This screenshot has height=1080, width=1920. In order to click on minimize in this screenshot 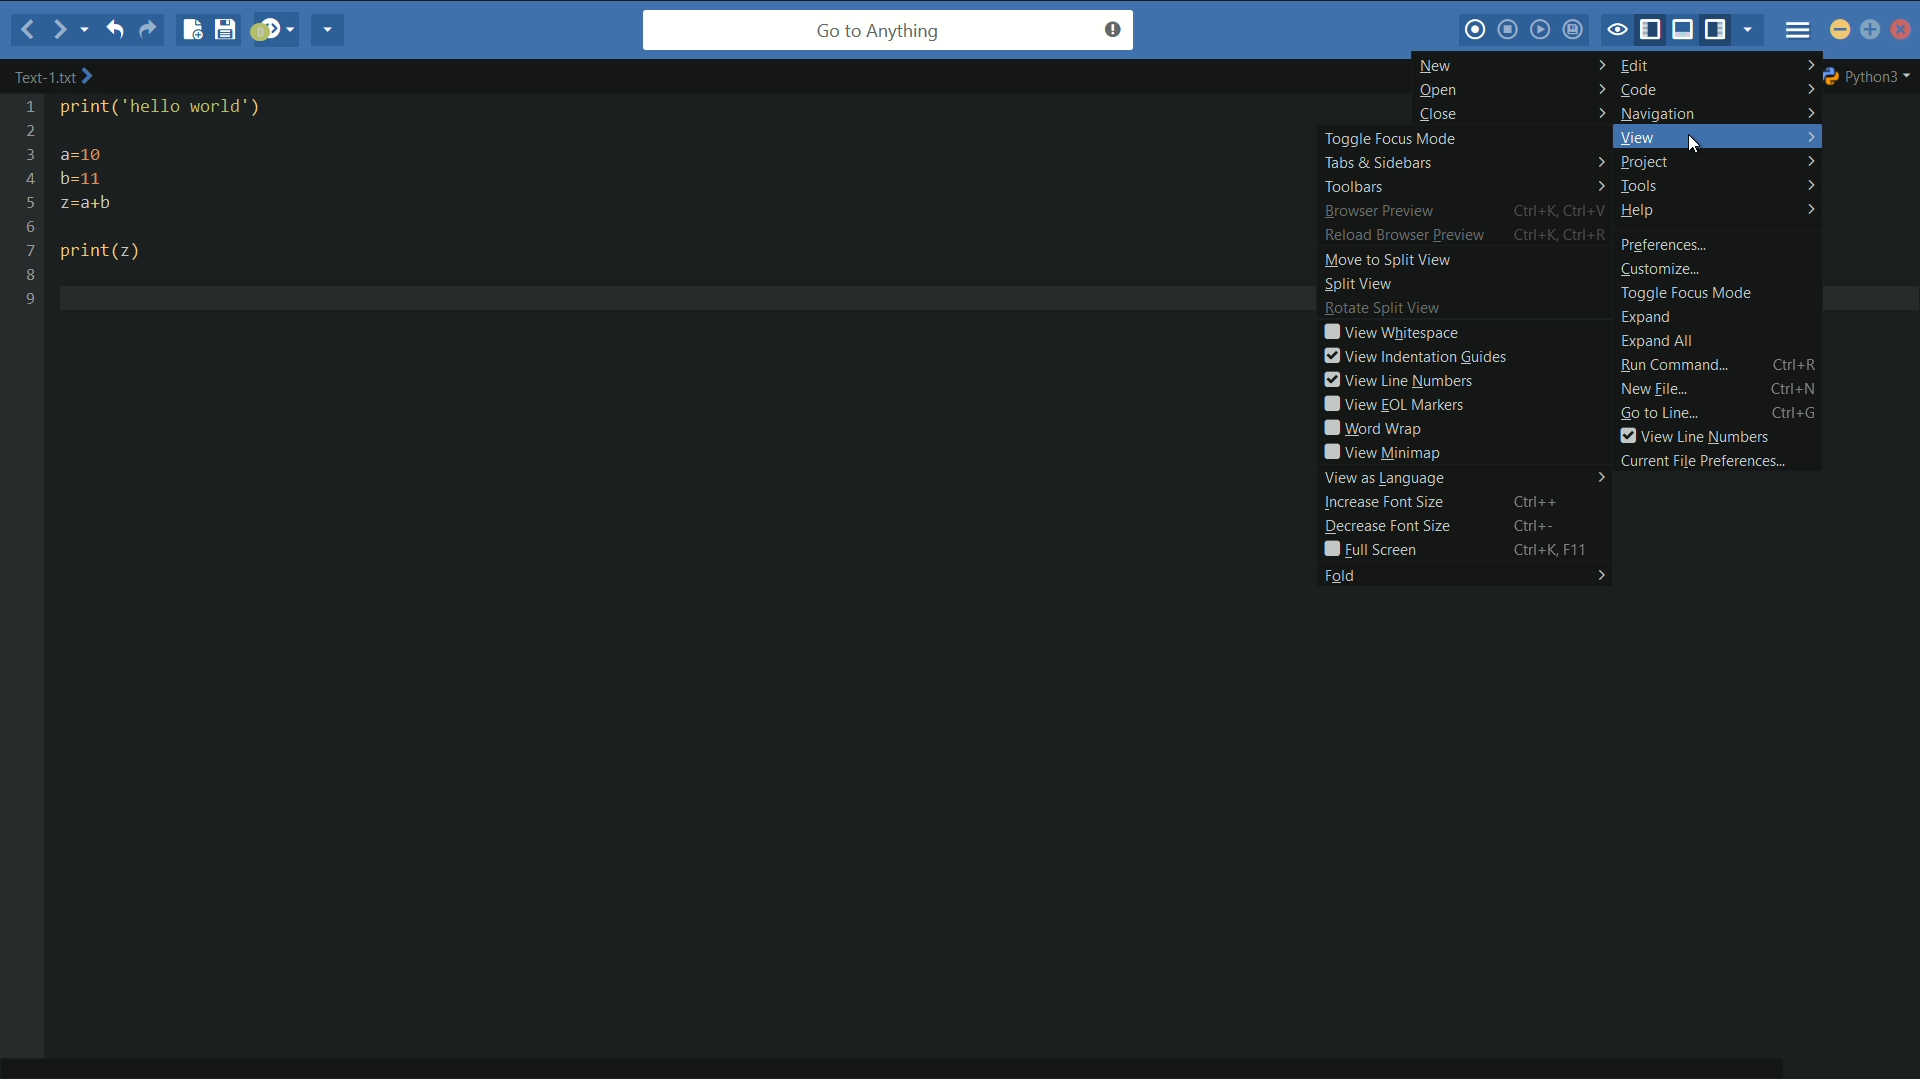, I will do `click(1841, 32)`.